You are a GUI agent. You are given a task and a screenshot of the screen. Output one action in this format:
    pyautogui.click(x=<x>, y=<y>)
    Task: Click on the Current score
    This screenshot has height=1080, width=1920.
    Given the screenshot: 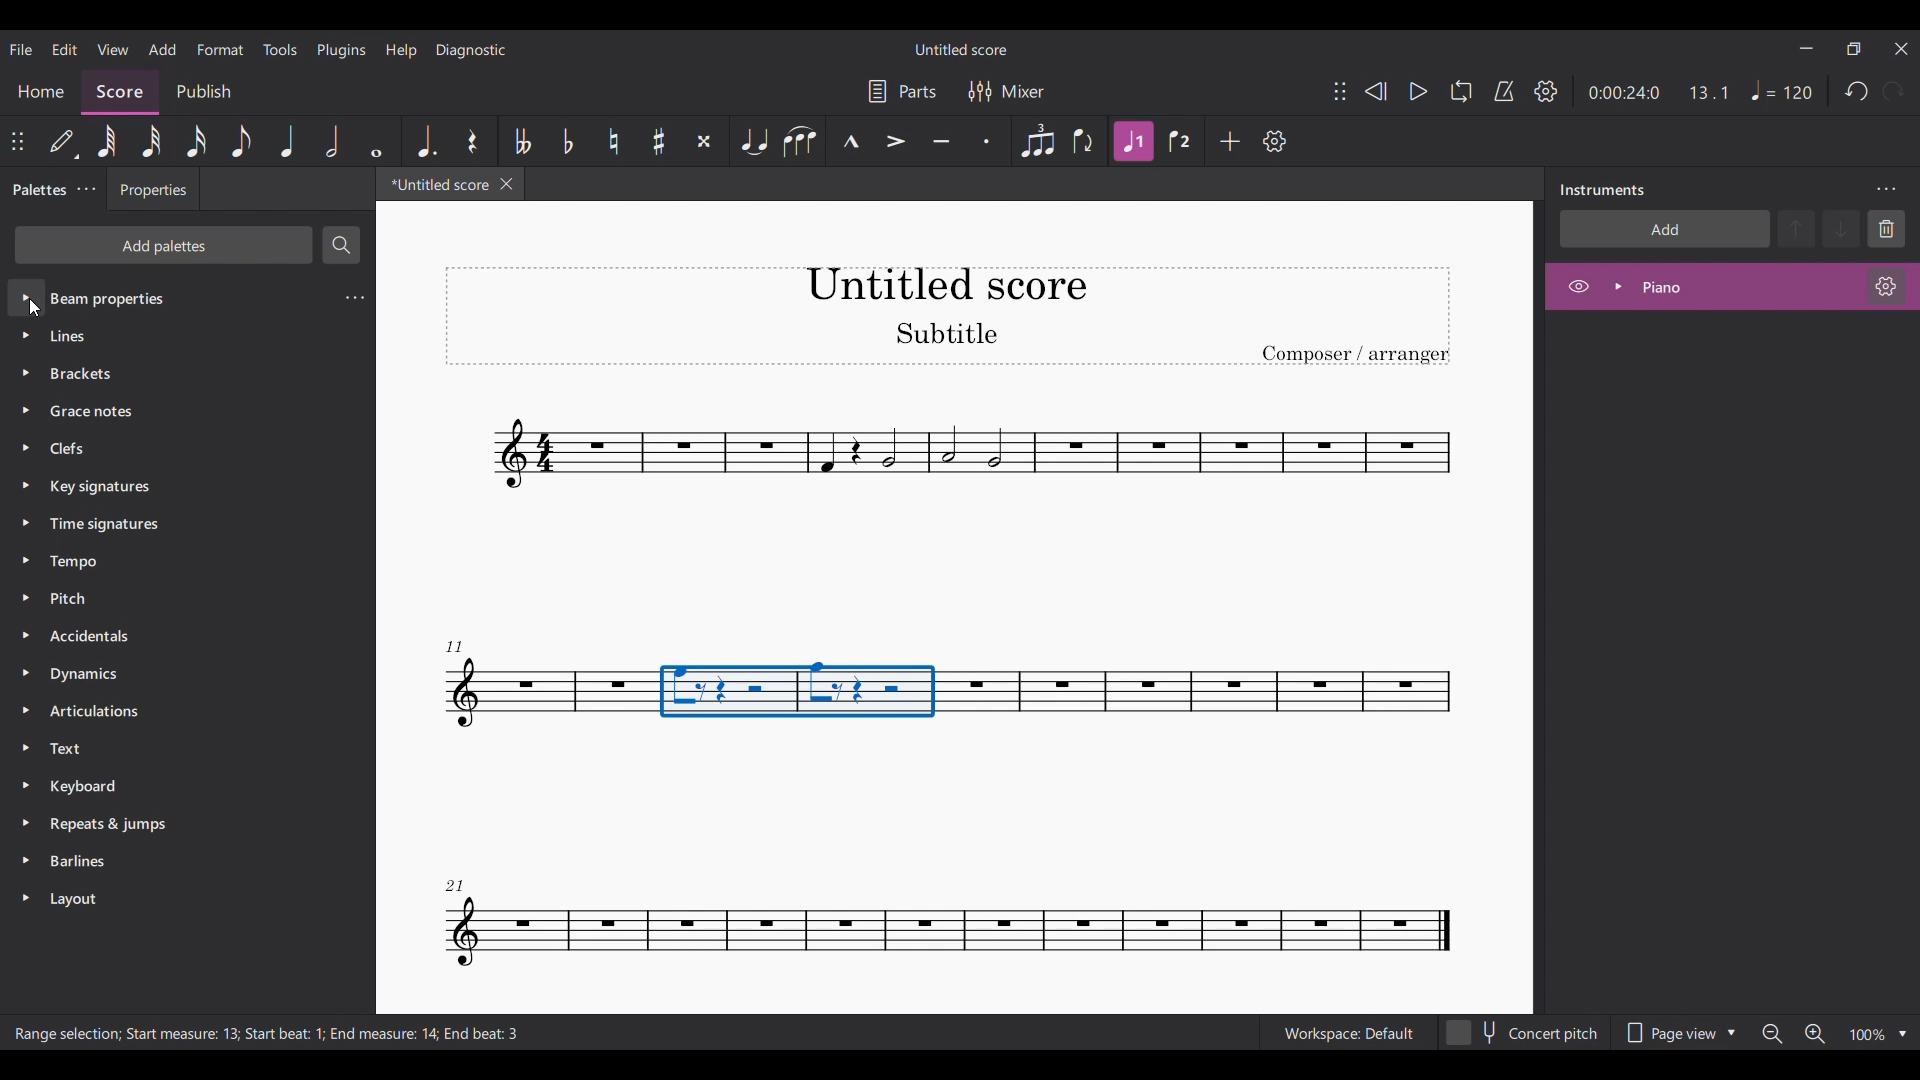 What is the action you would take?
    pyautogui.click(x=434, y=188)
    